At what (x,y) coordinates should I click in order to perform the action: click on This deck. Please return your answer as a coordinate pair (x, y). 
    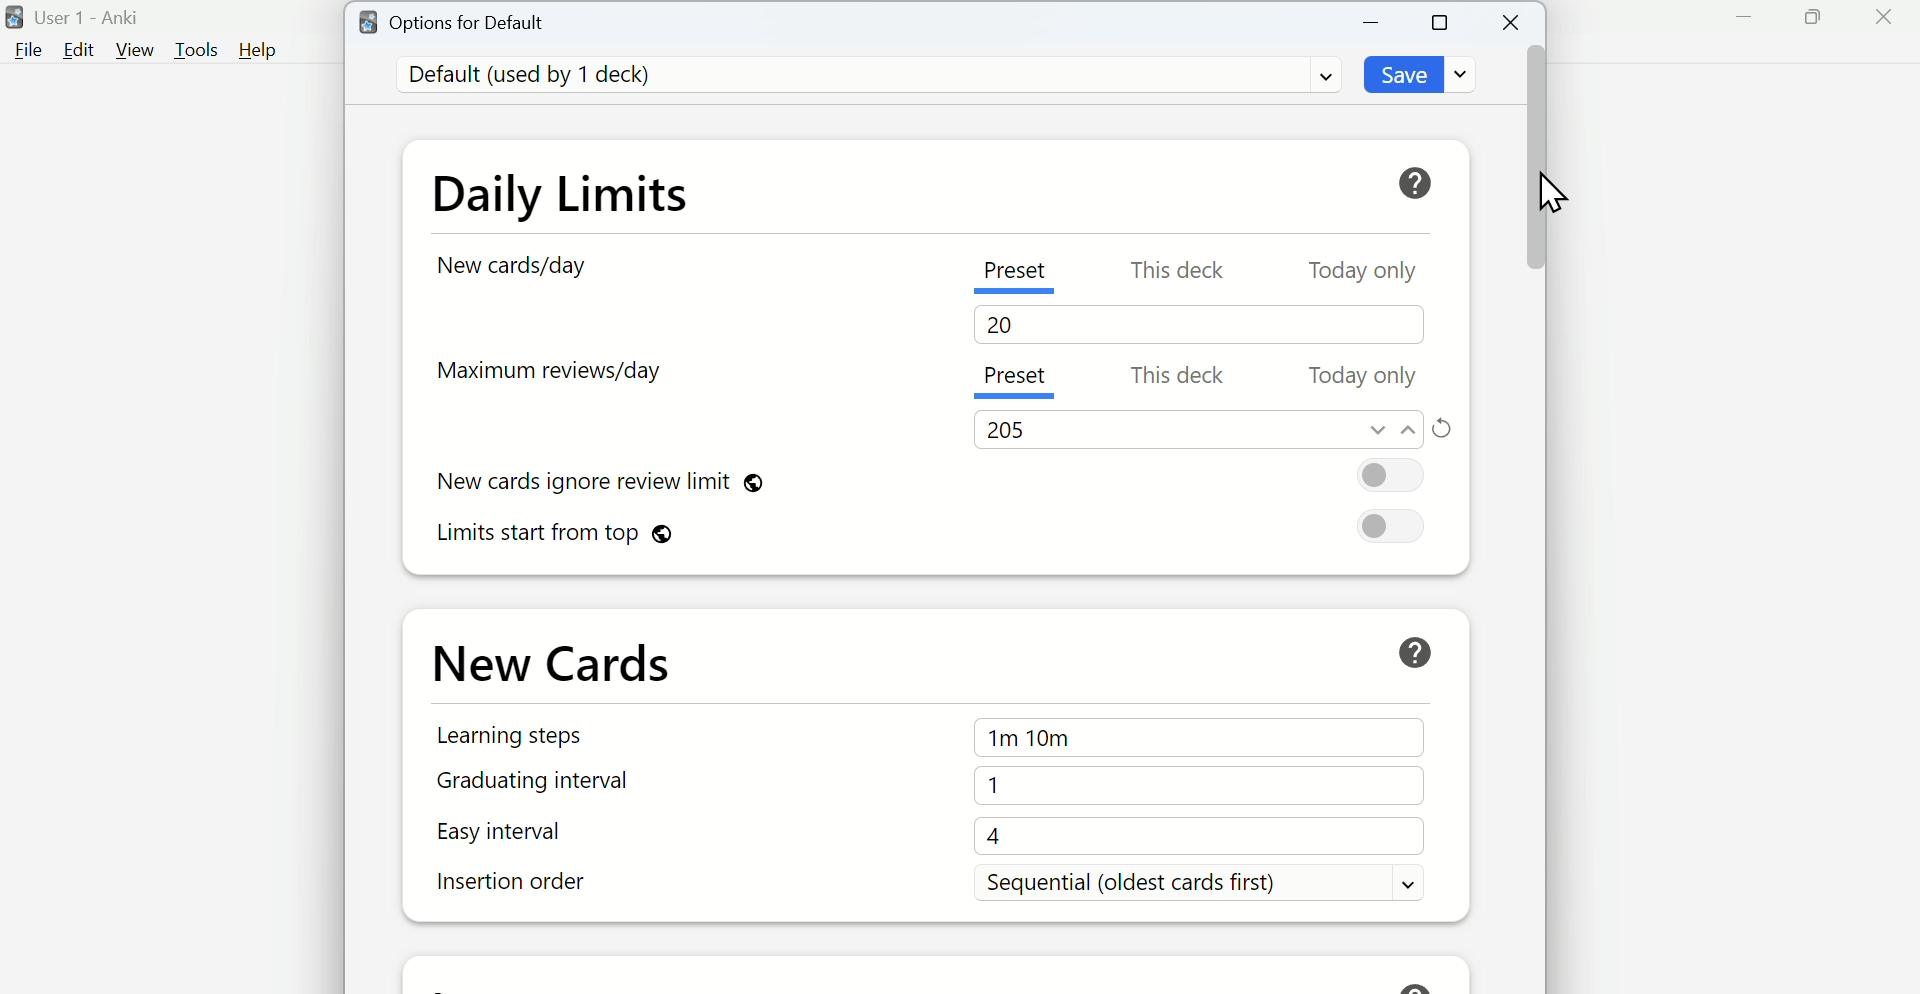
    Looking at the image, I should click on (1179, 275).